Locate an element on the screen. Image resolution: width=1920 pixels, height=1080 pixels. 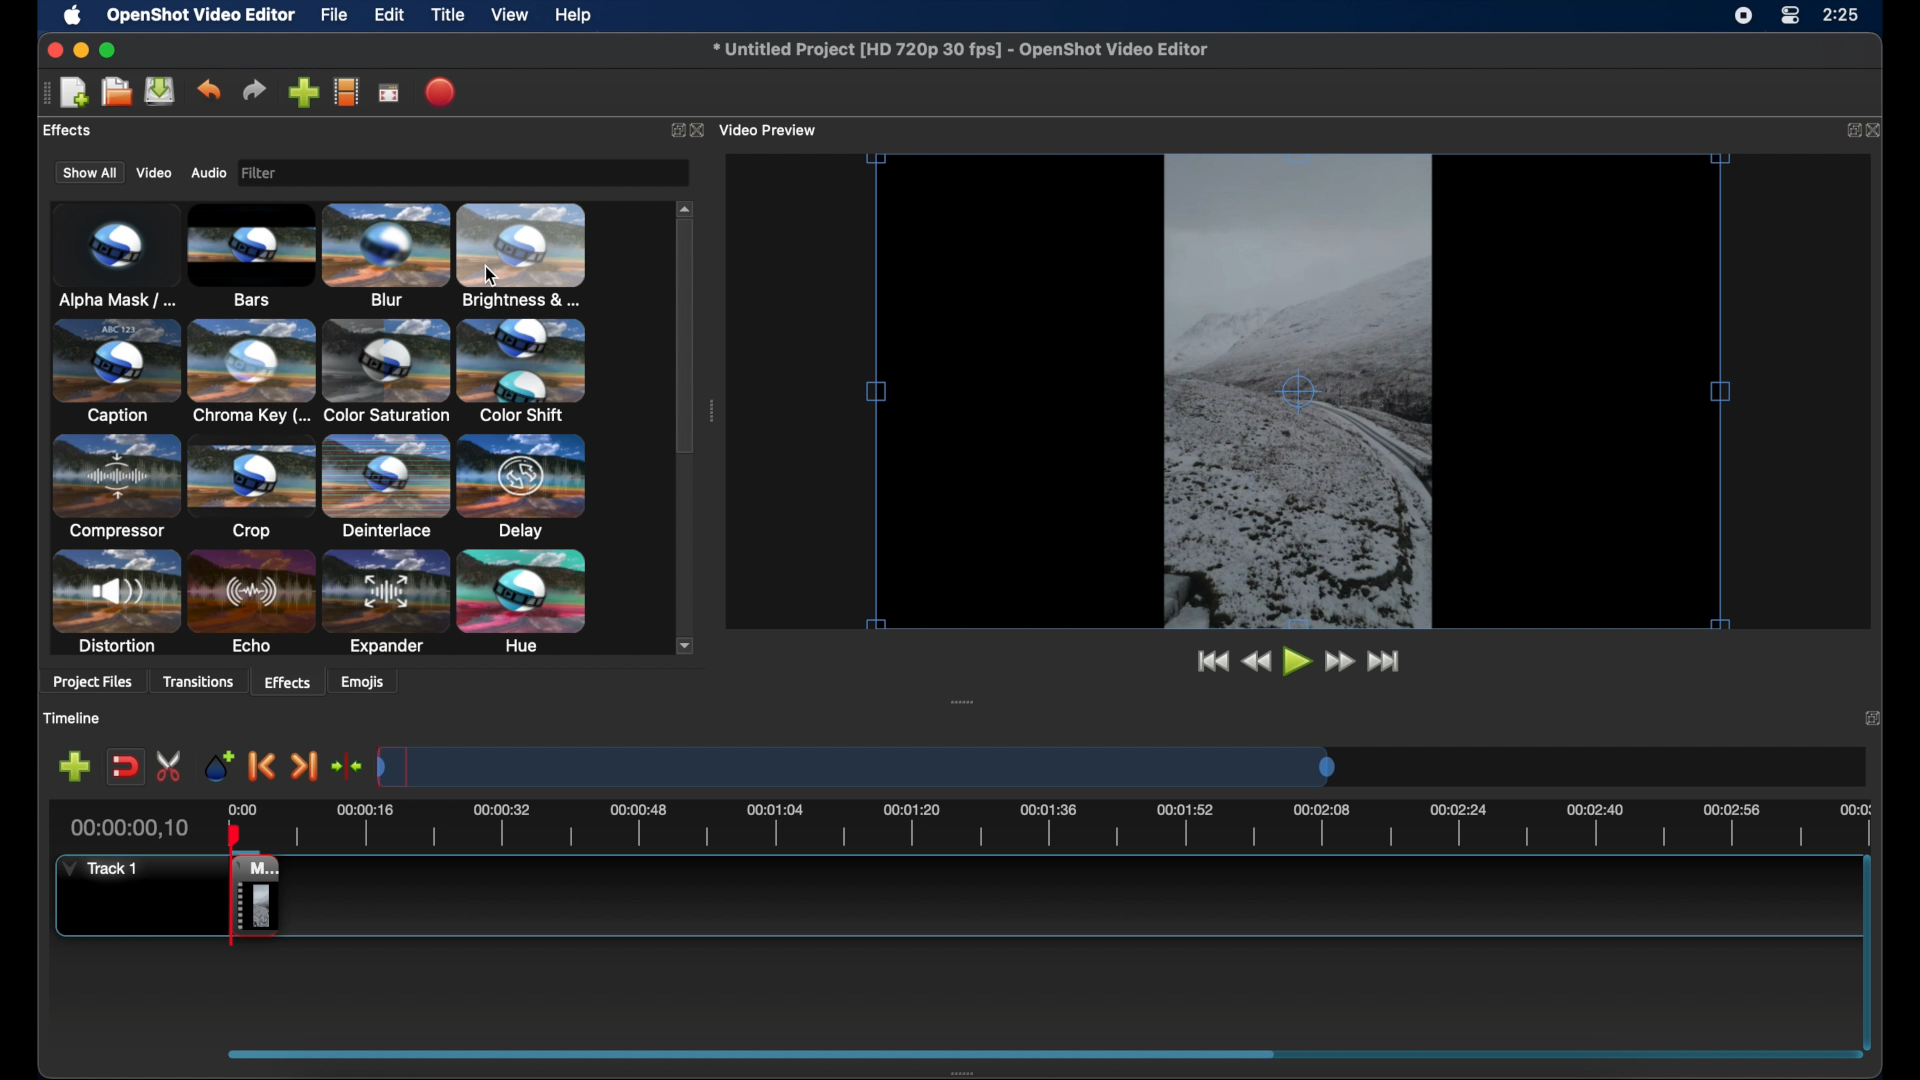
crop is located at coordinates (252, 487).